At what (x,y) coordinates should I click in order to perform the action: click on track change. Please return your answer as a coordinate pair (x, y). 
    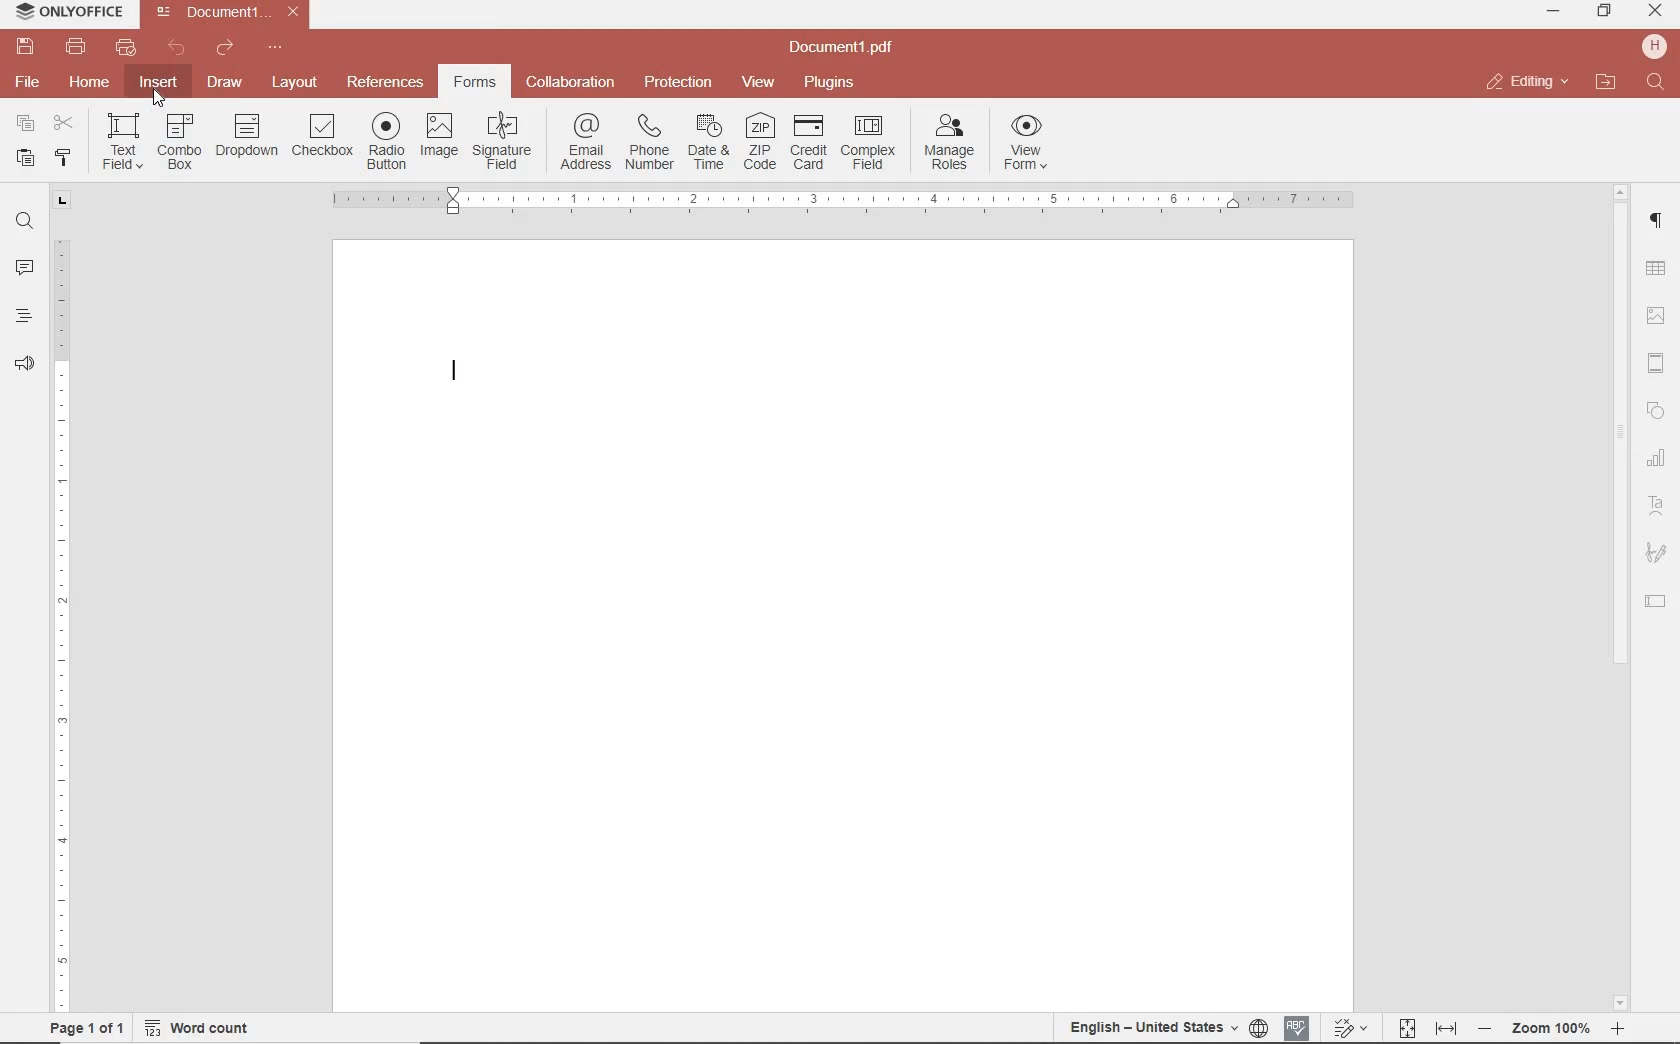
    Looking at the image, I should click on (1348, 1029).